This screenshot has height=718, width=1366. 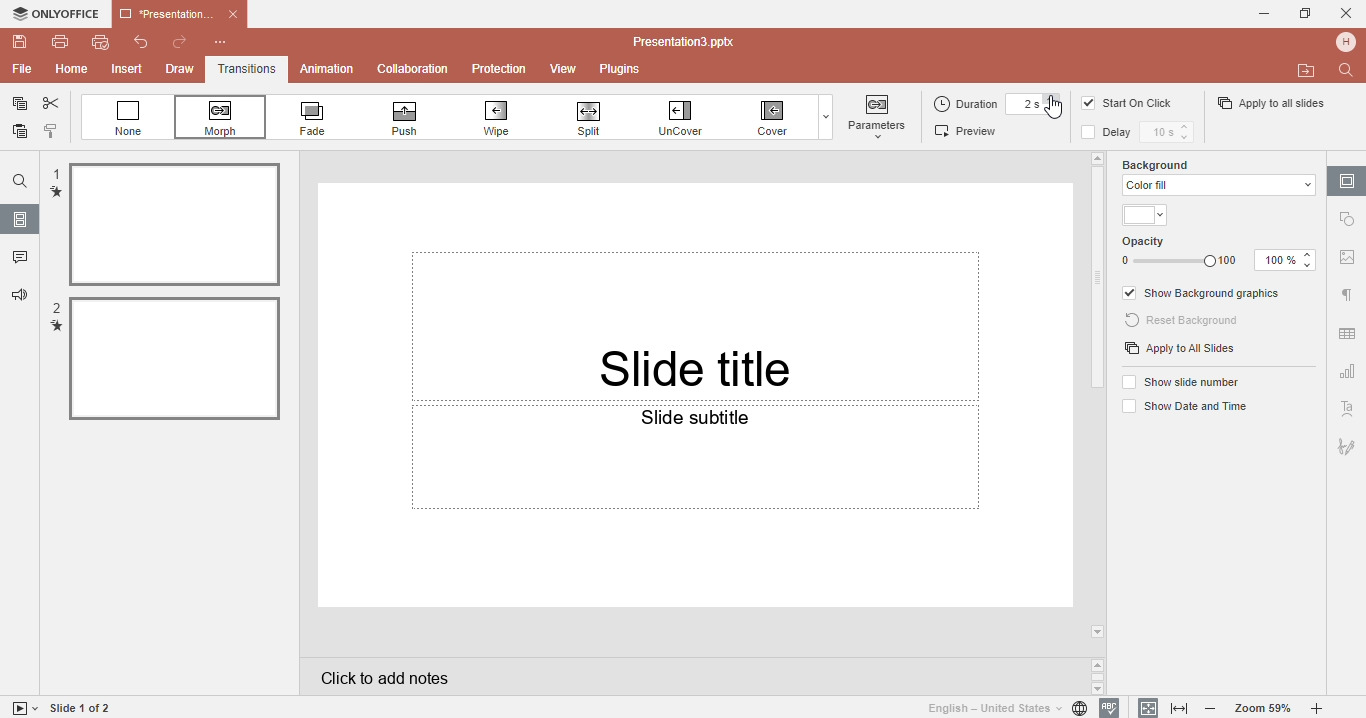 I want to click on Print file, so click(x=60, y=41).